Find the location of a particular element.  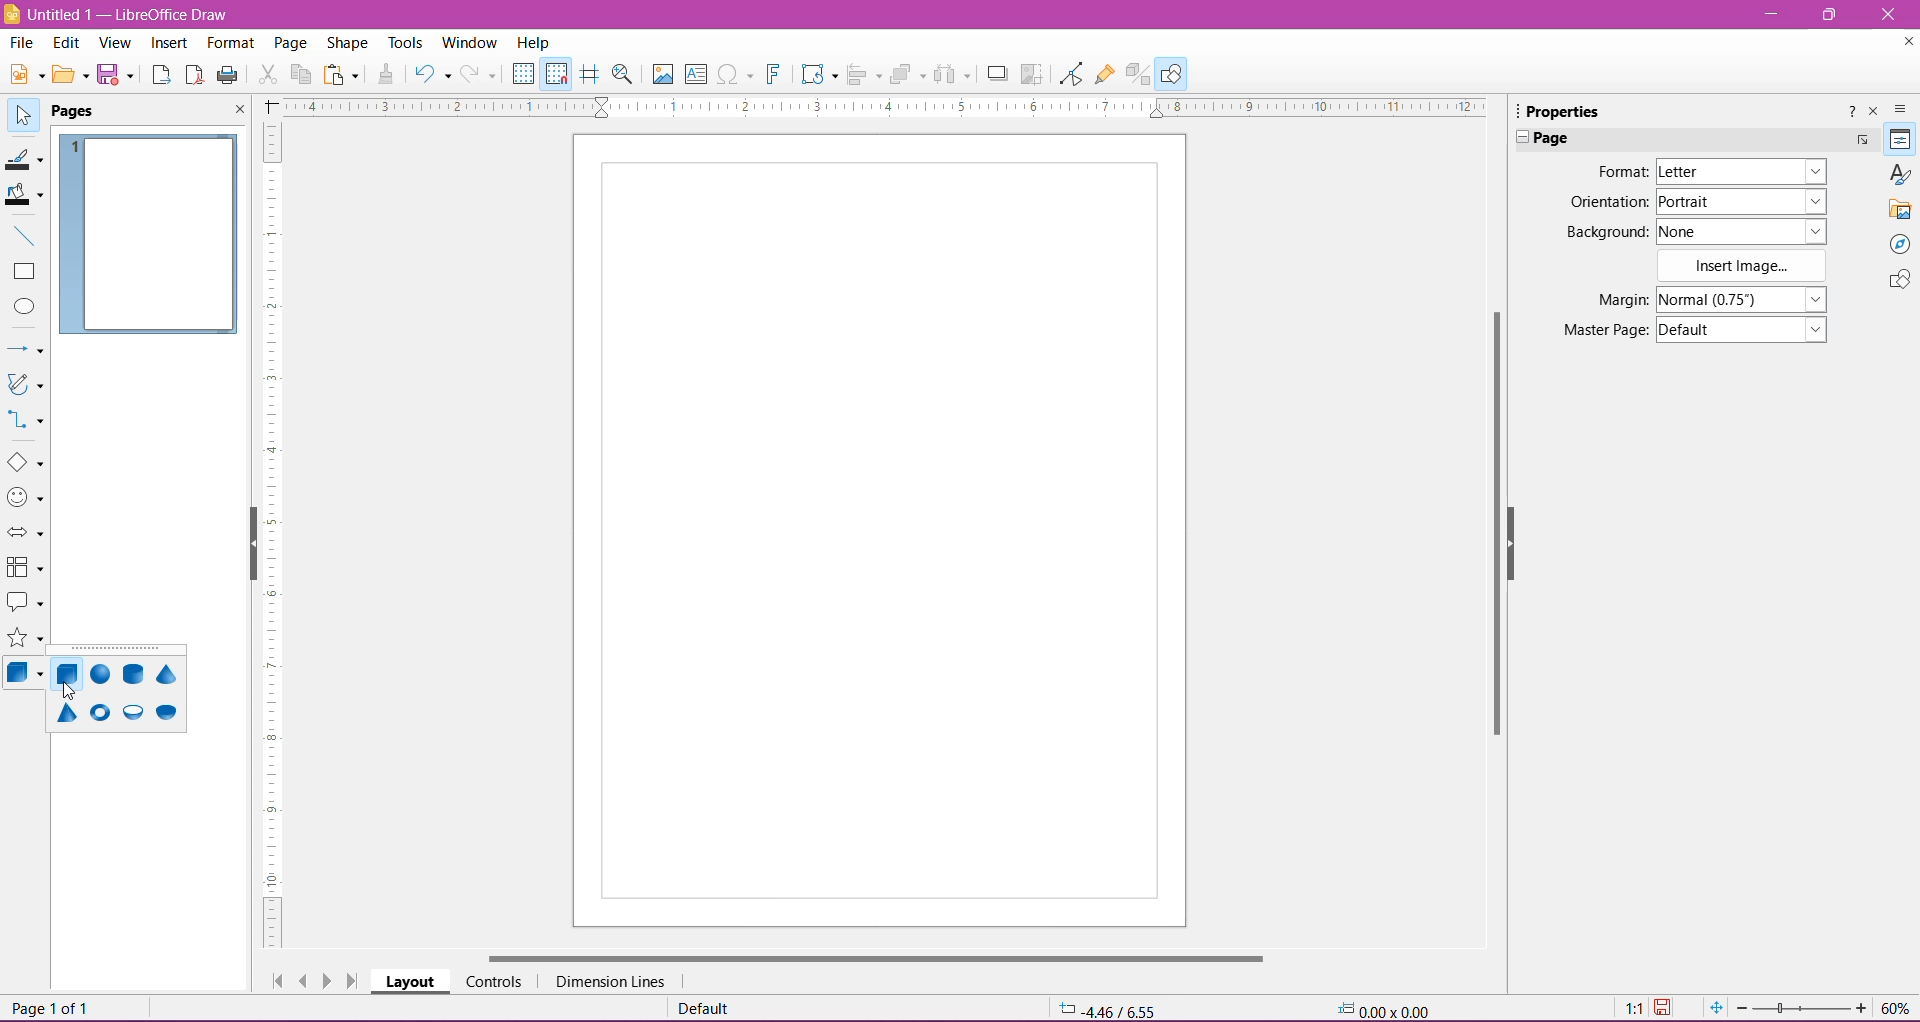

Margin is located at coordinates (1617, 300).